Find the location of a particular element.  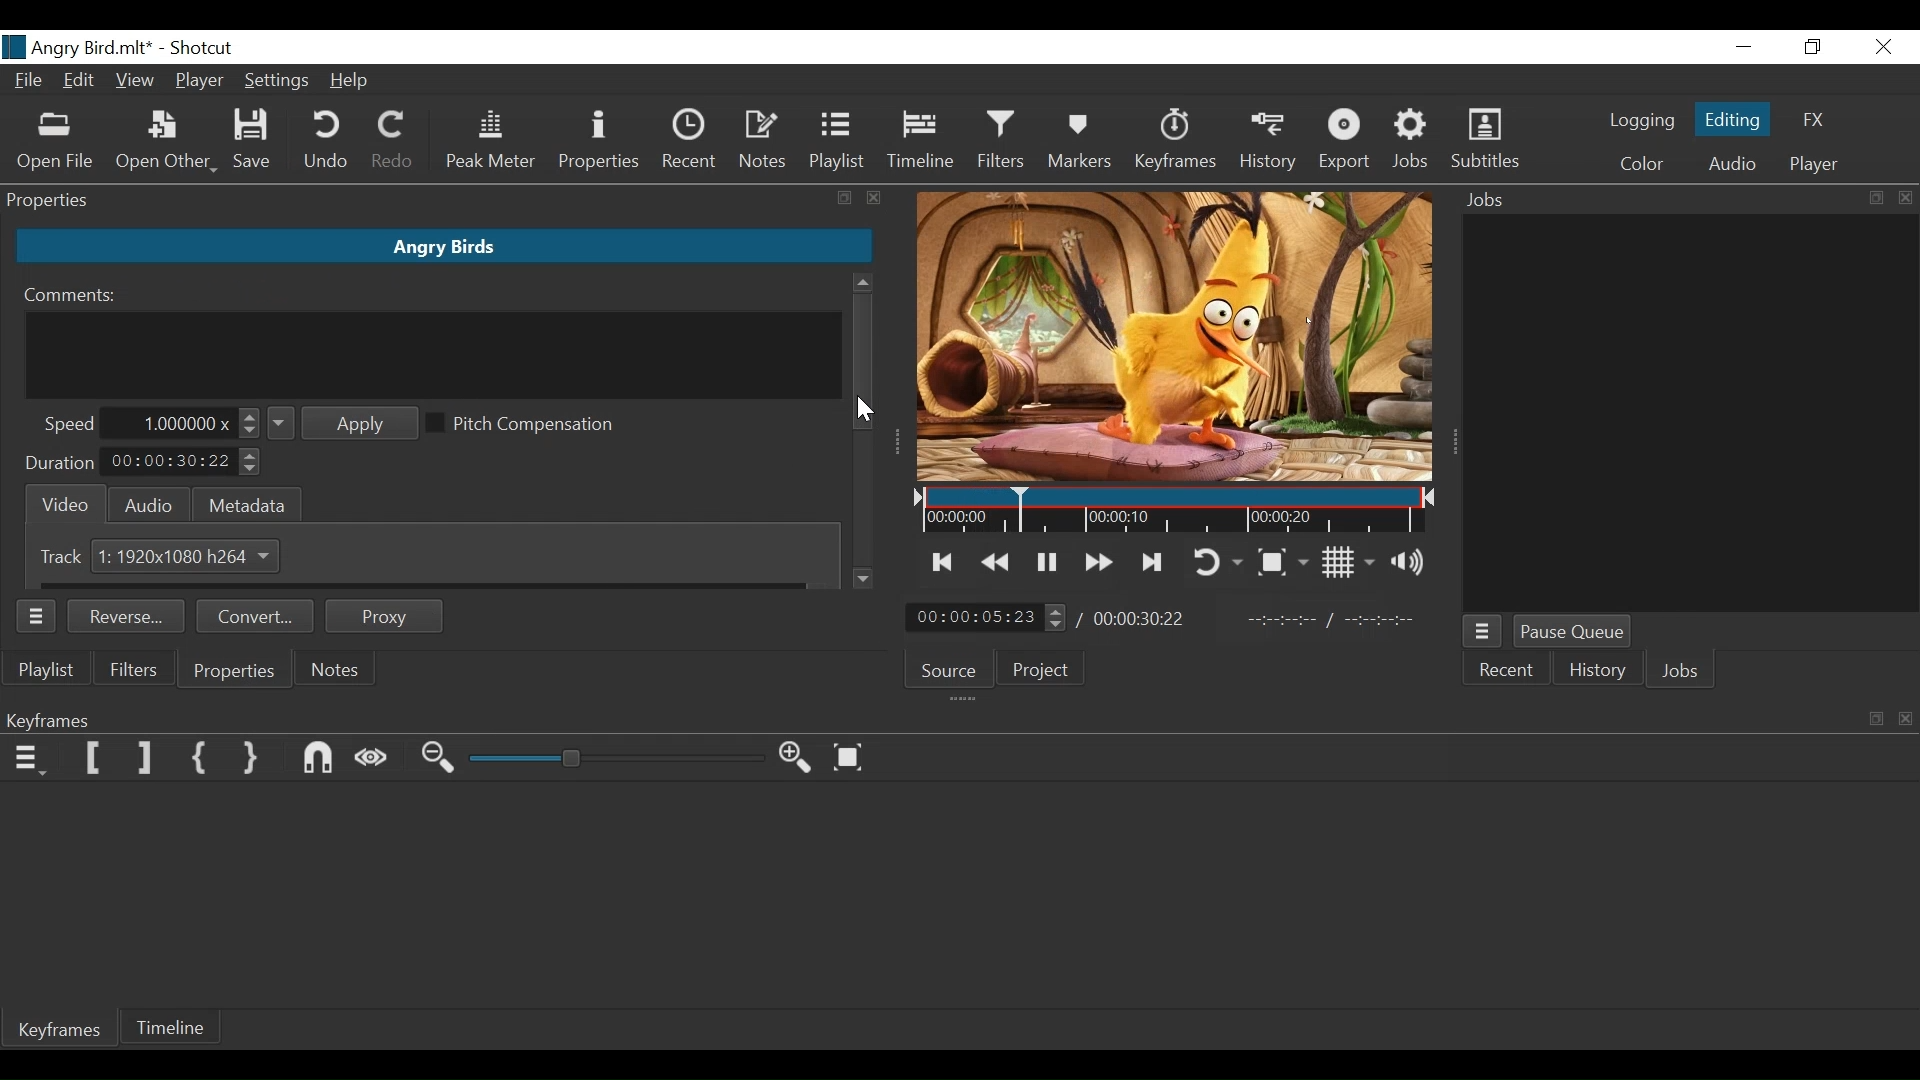

Skip to the next point  is located at coordinates (1154, 562).